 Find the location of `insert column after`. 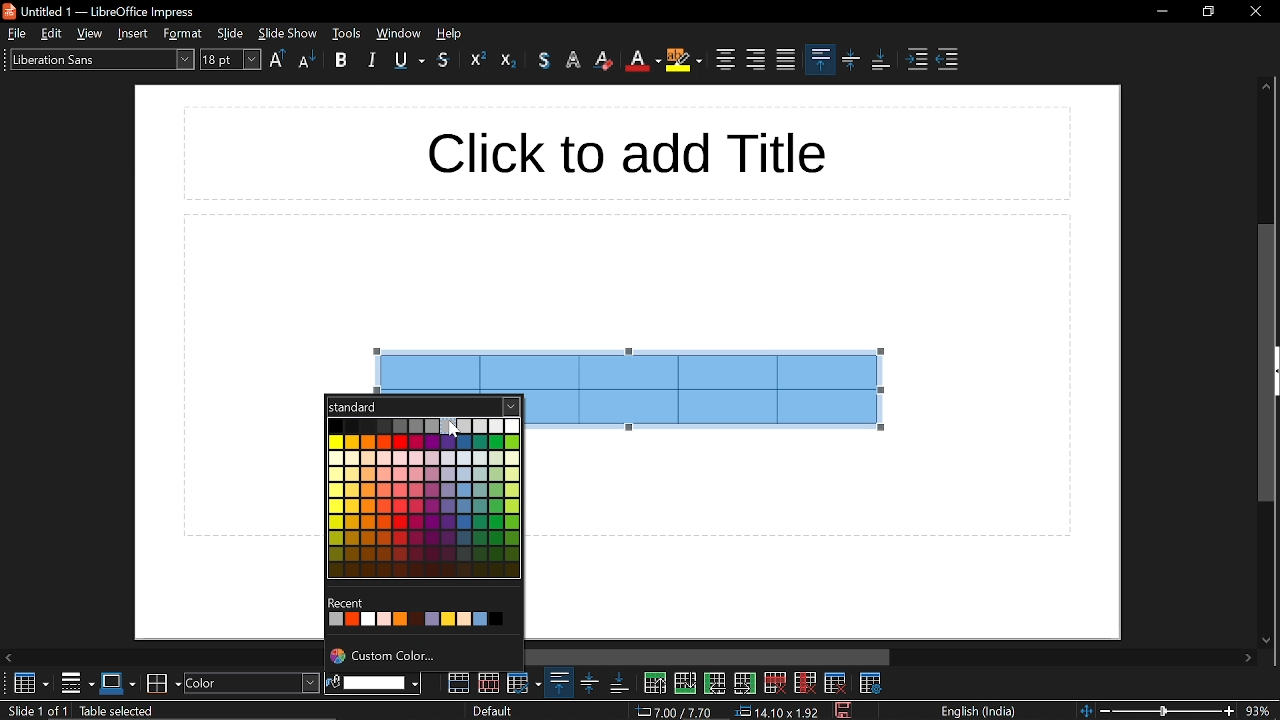

insert column after is located at coordinates (746, 684).